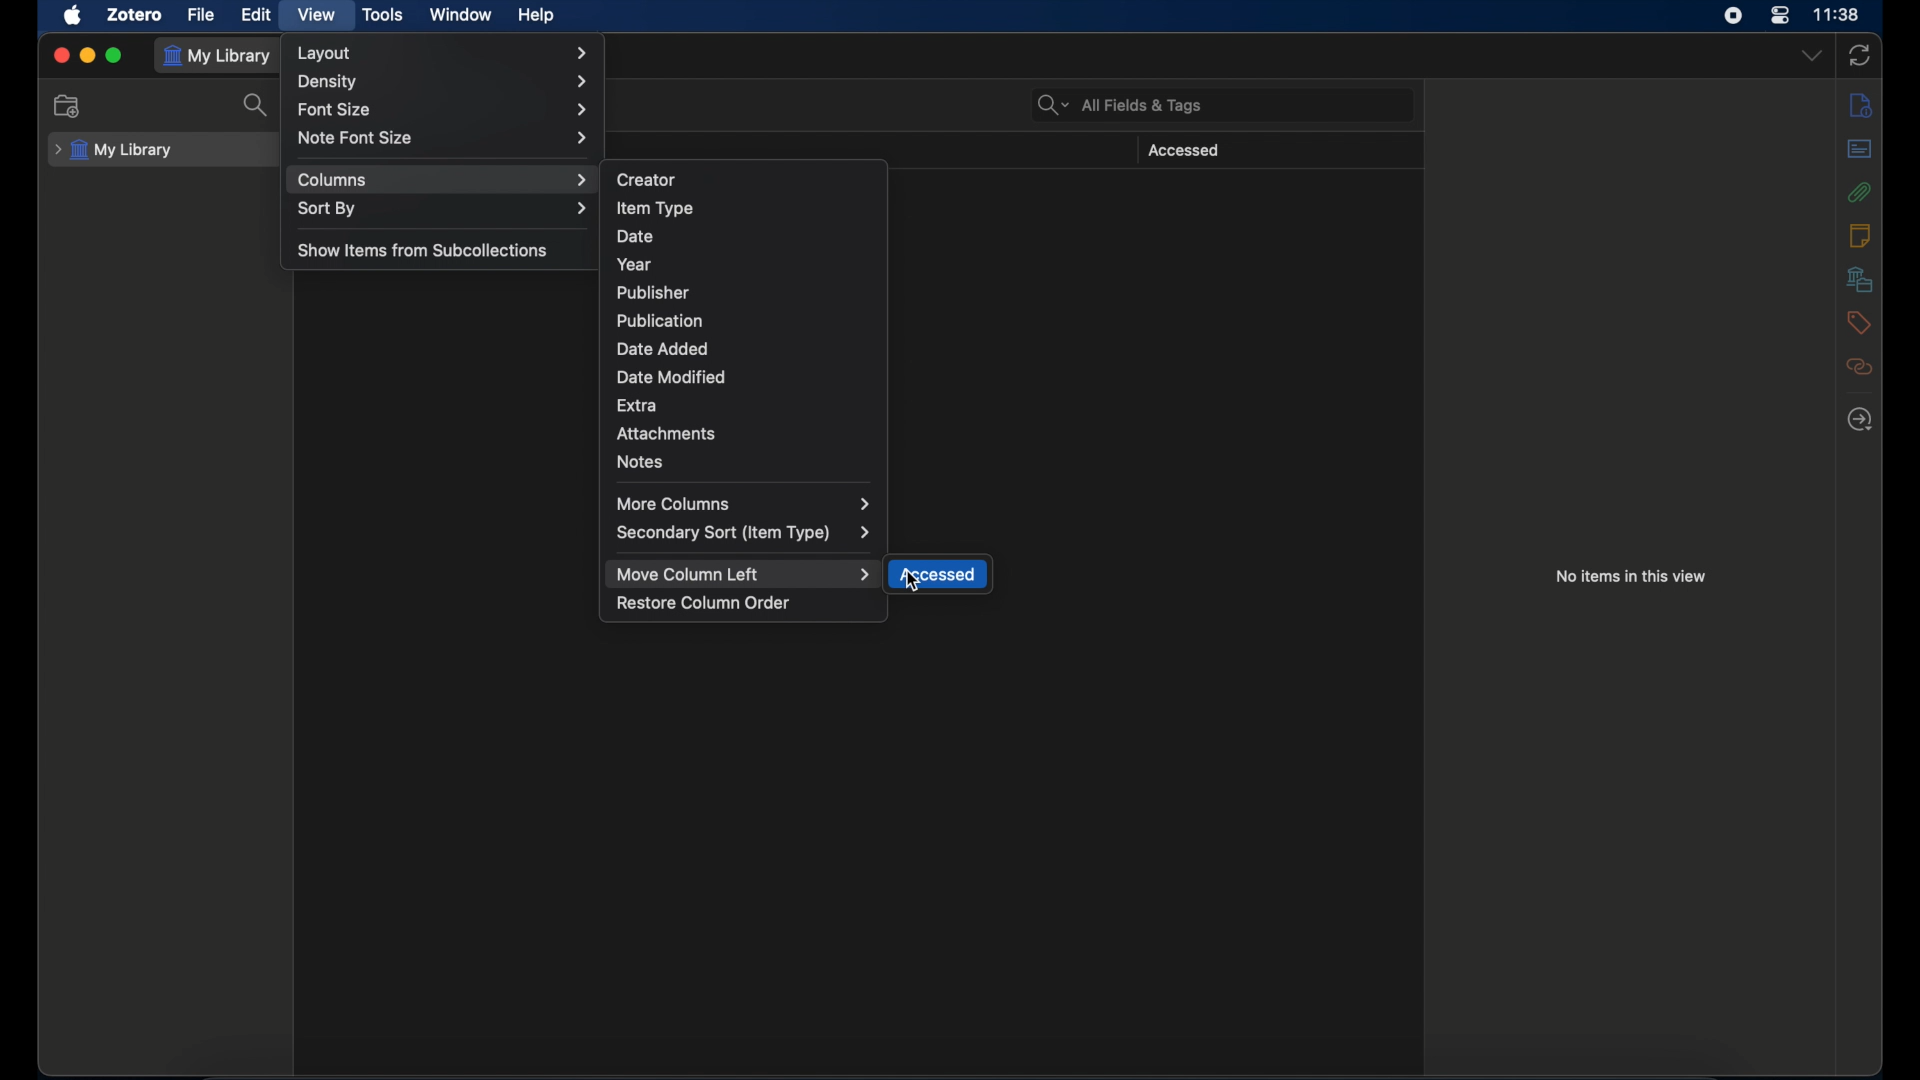  What do you see at coordinates (913, 581) in the screenshot?
I see `cursor` at bounding box center [913, 581].